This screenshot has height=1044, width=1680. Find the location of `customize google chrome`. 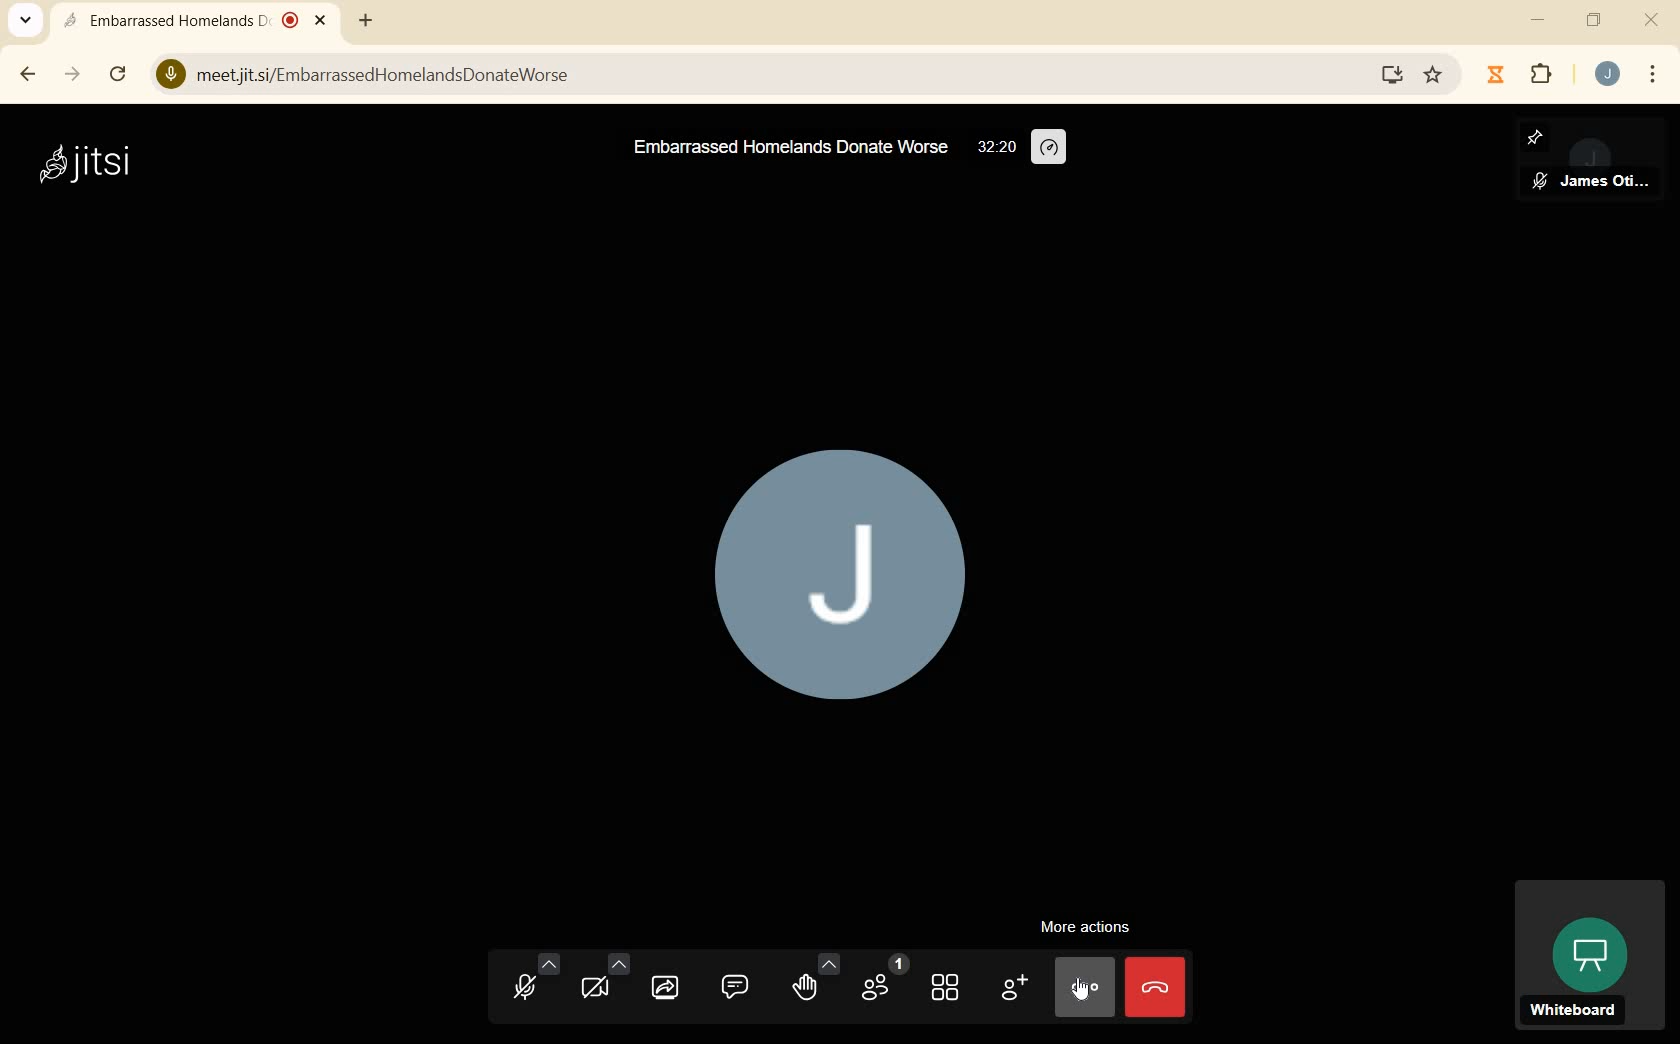

customize google chrome is located at coordinates (1653, 75).